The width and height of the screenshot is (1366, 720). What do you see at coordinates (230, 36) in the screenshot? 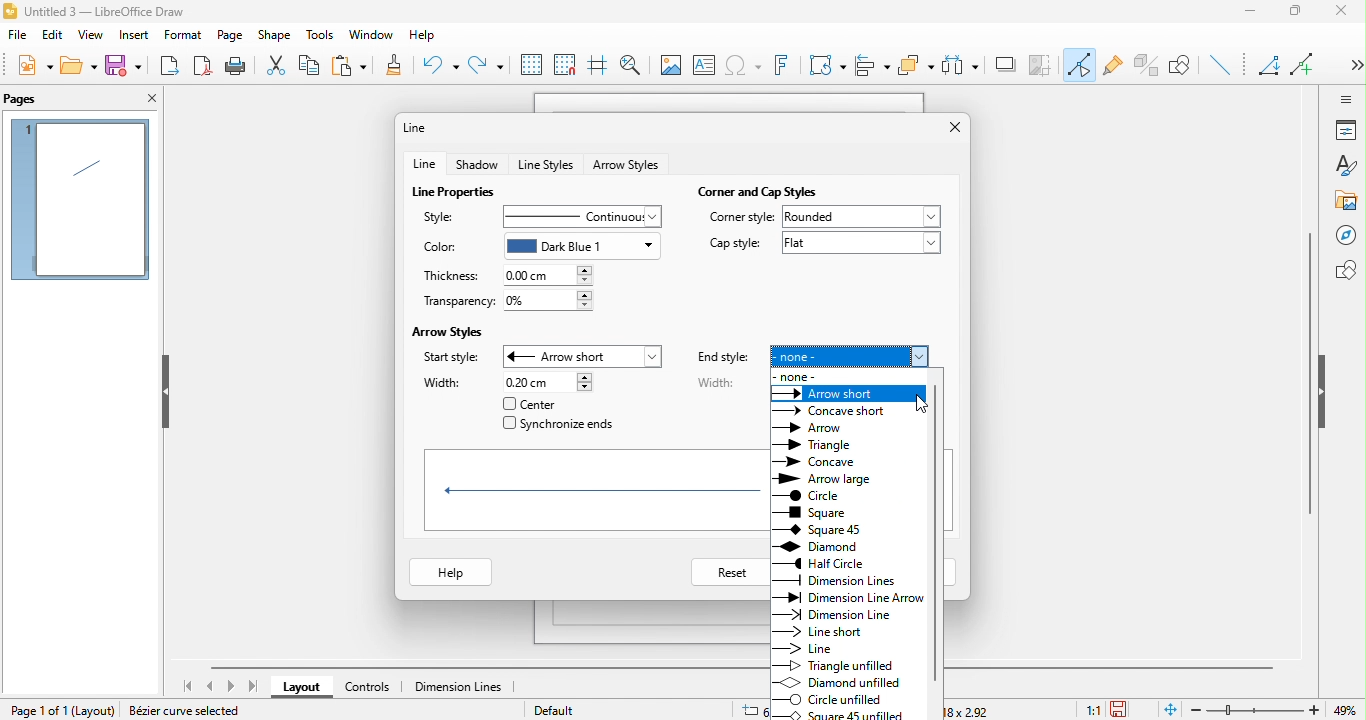
I see `page` at bounding box center [230, 36].